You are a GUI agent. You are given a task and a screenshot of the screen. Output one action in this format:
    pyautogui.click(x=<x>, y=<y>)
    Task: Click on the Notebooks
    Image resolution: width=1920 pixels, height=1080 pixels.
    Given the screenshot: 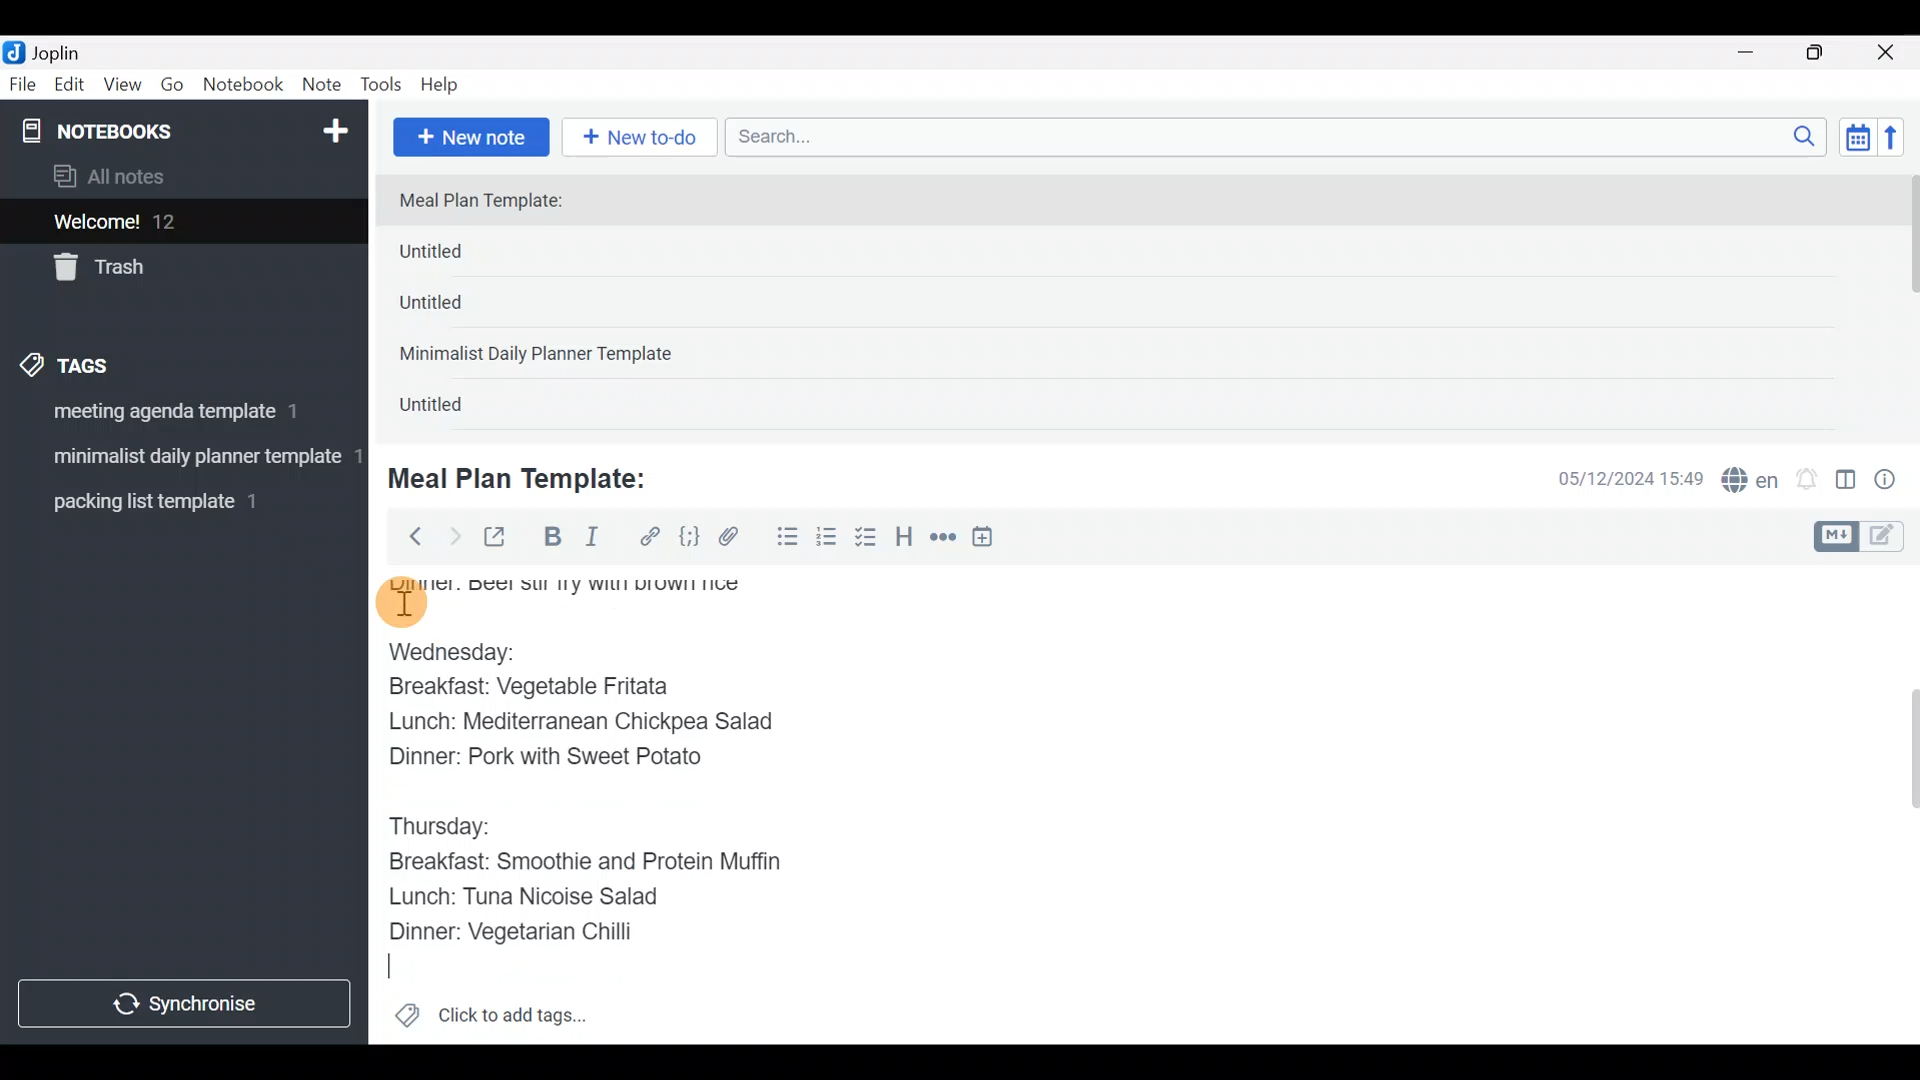 What is the action you would take?
    pyautogui.click(x=141, y=130)
    